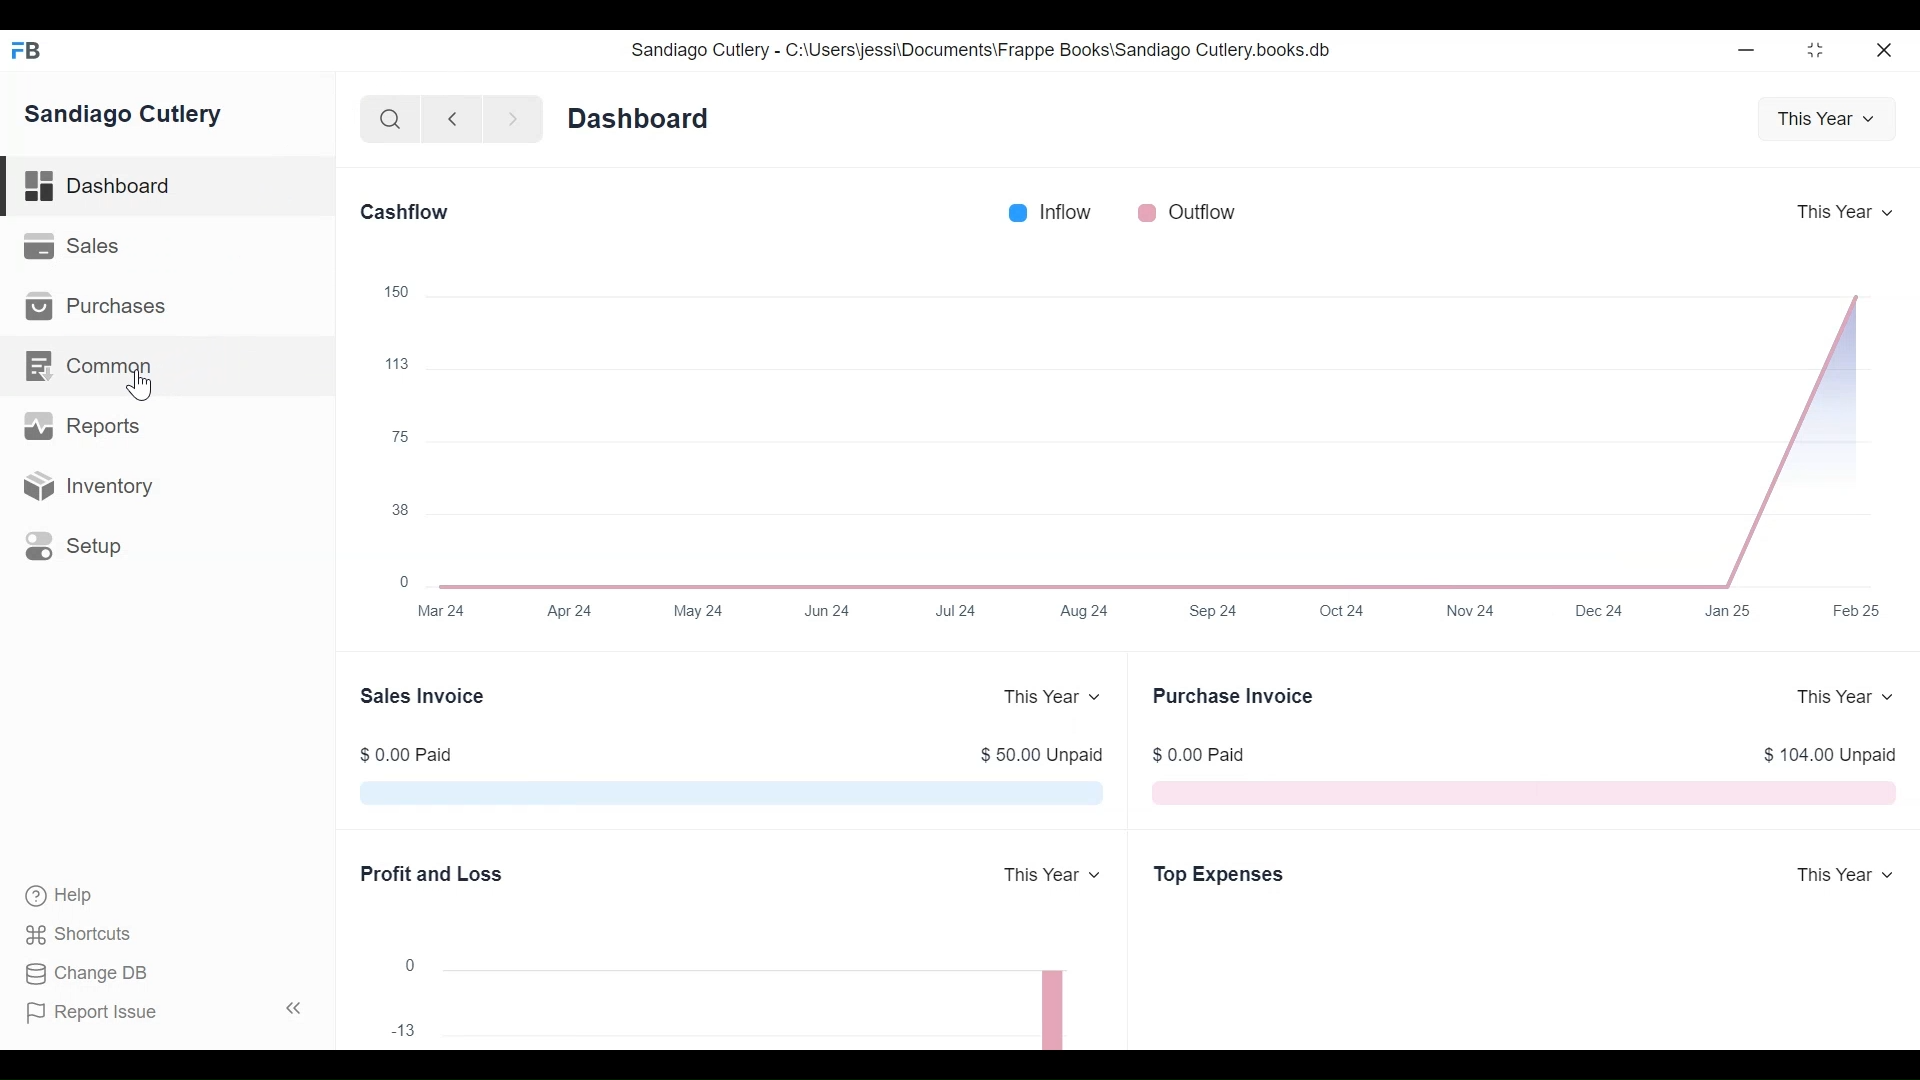  Describe the element at coordinates (1526, 794) in the screenshot. I see `The Purchase Invoice chart shows the total outstanding amount that Sandiago Cutlery have to pay to their suppliers fortheir purchases` at that location.